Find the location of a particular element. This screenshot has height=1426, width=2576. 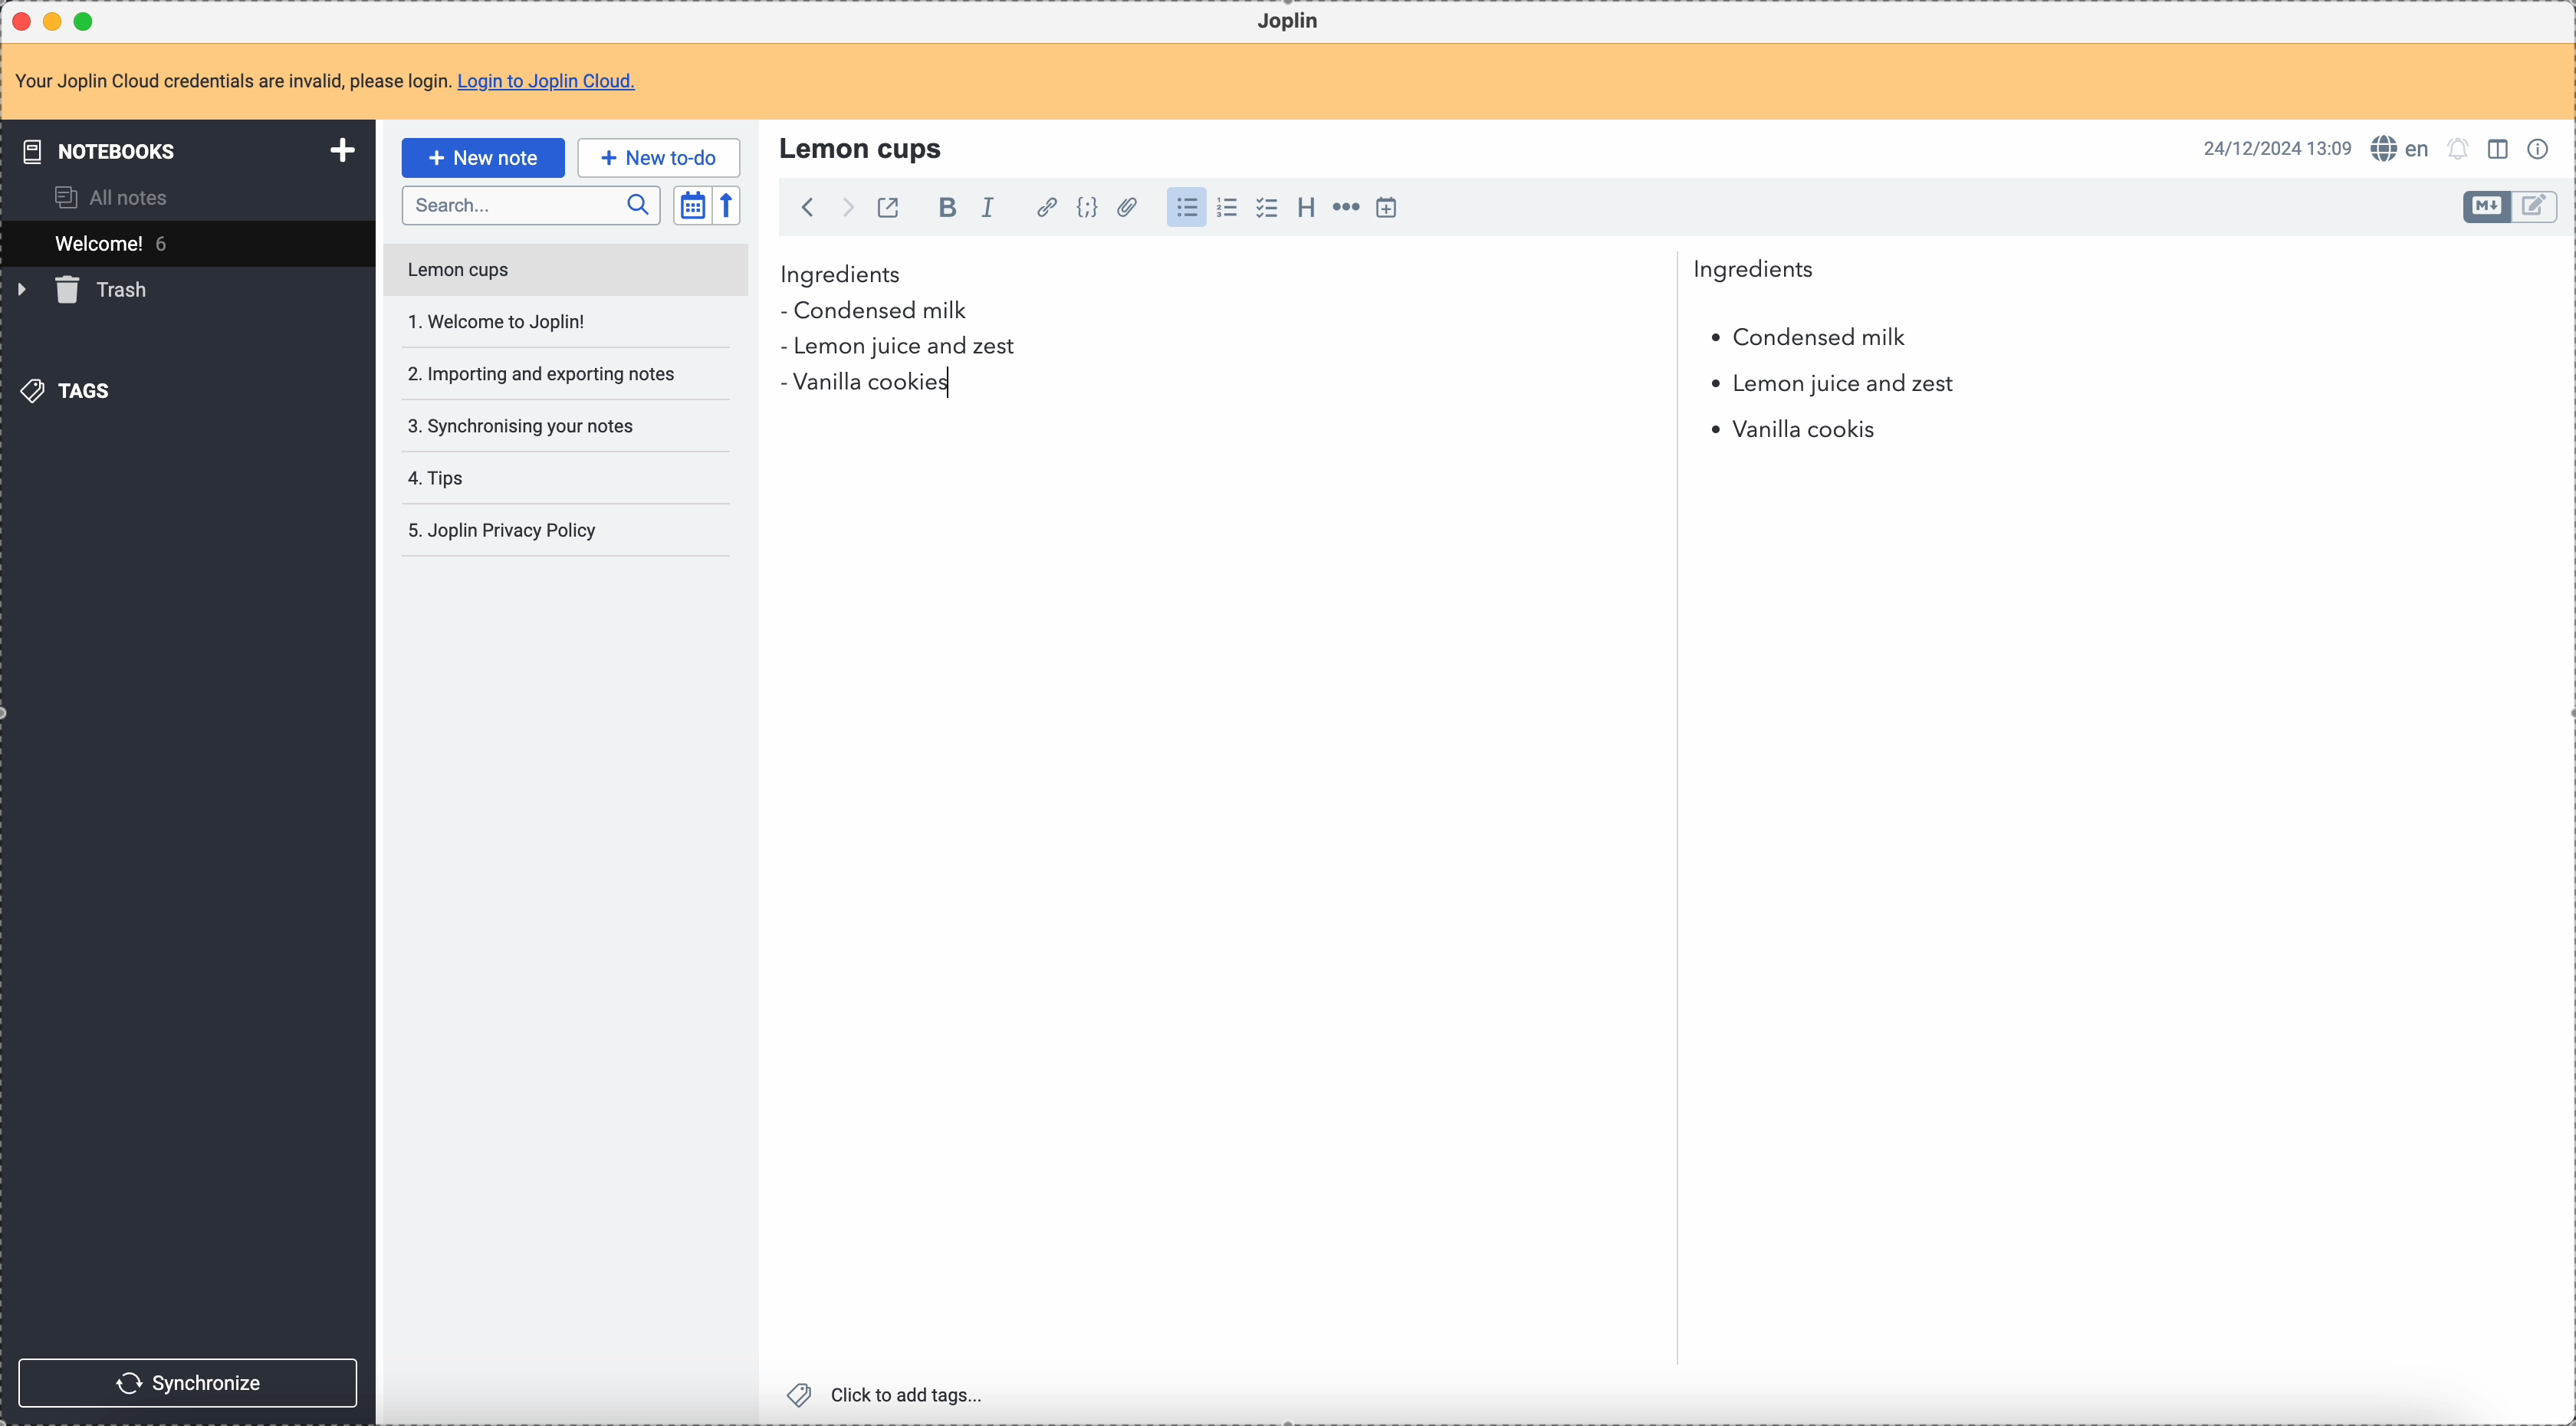

insert time is located at coordinates (1386, 207).